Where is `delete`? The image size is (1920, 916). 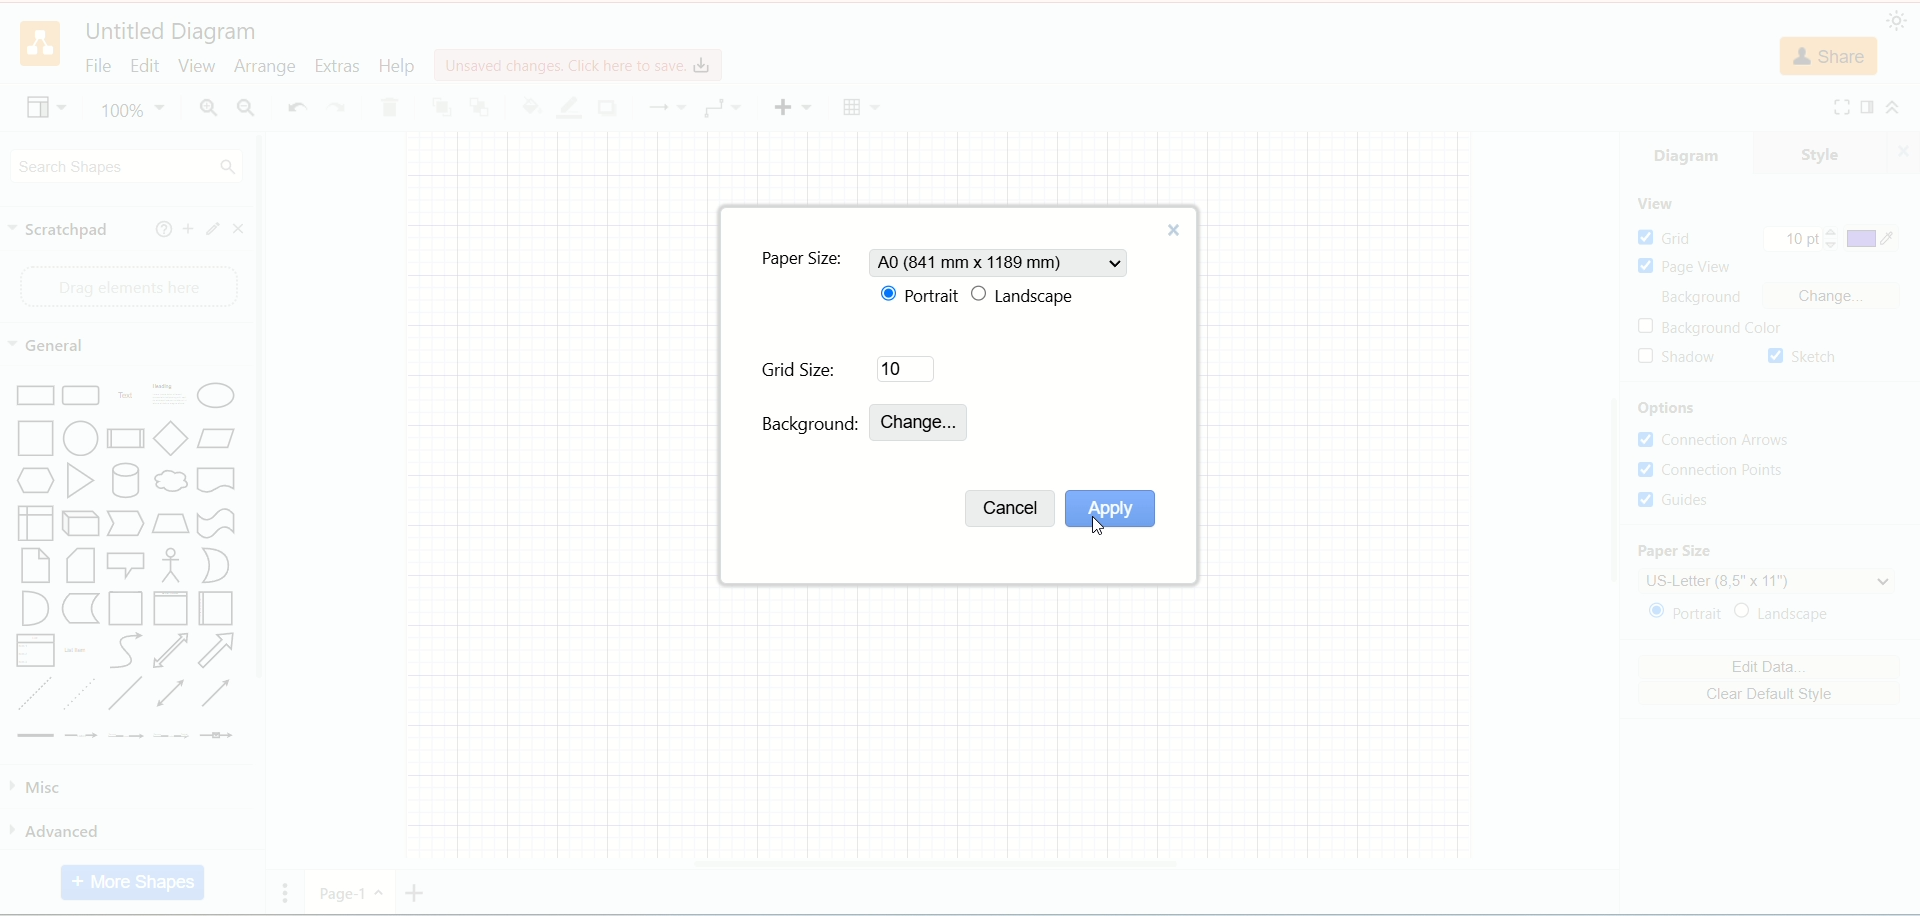 delete is located at coordinates (389, 108).